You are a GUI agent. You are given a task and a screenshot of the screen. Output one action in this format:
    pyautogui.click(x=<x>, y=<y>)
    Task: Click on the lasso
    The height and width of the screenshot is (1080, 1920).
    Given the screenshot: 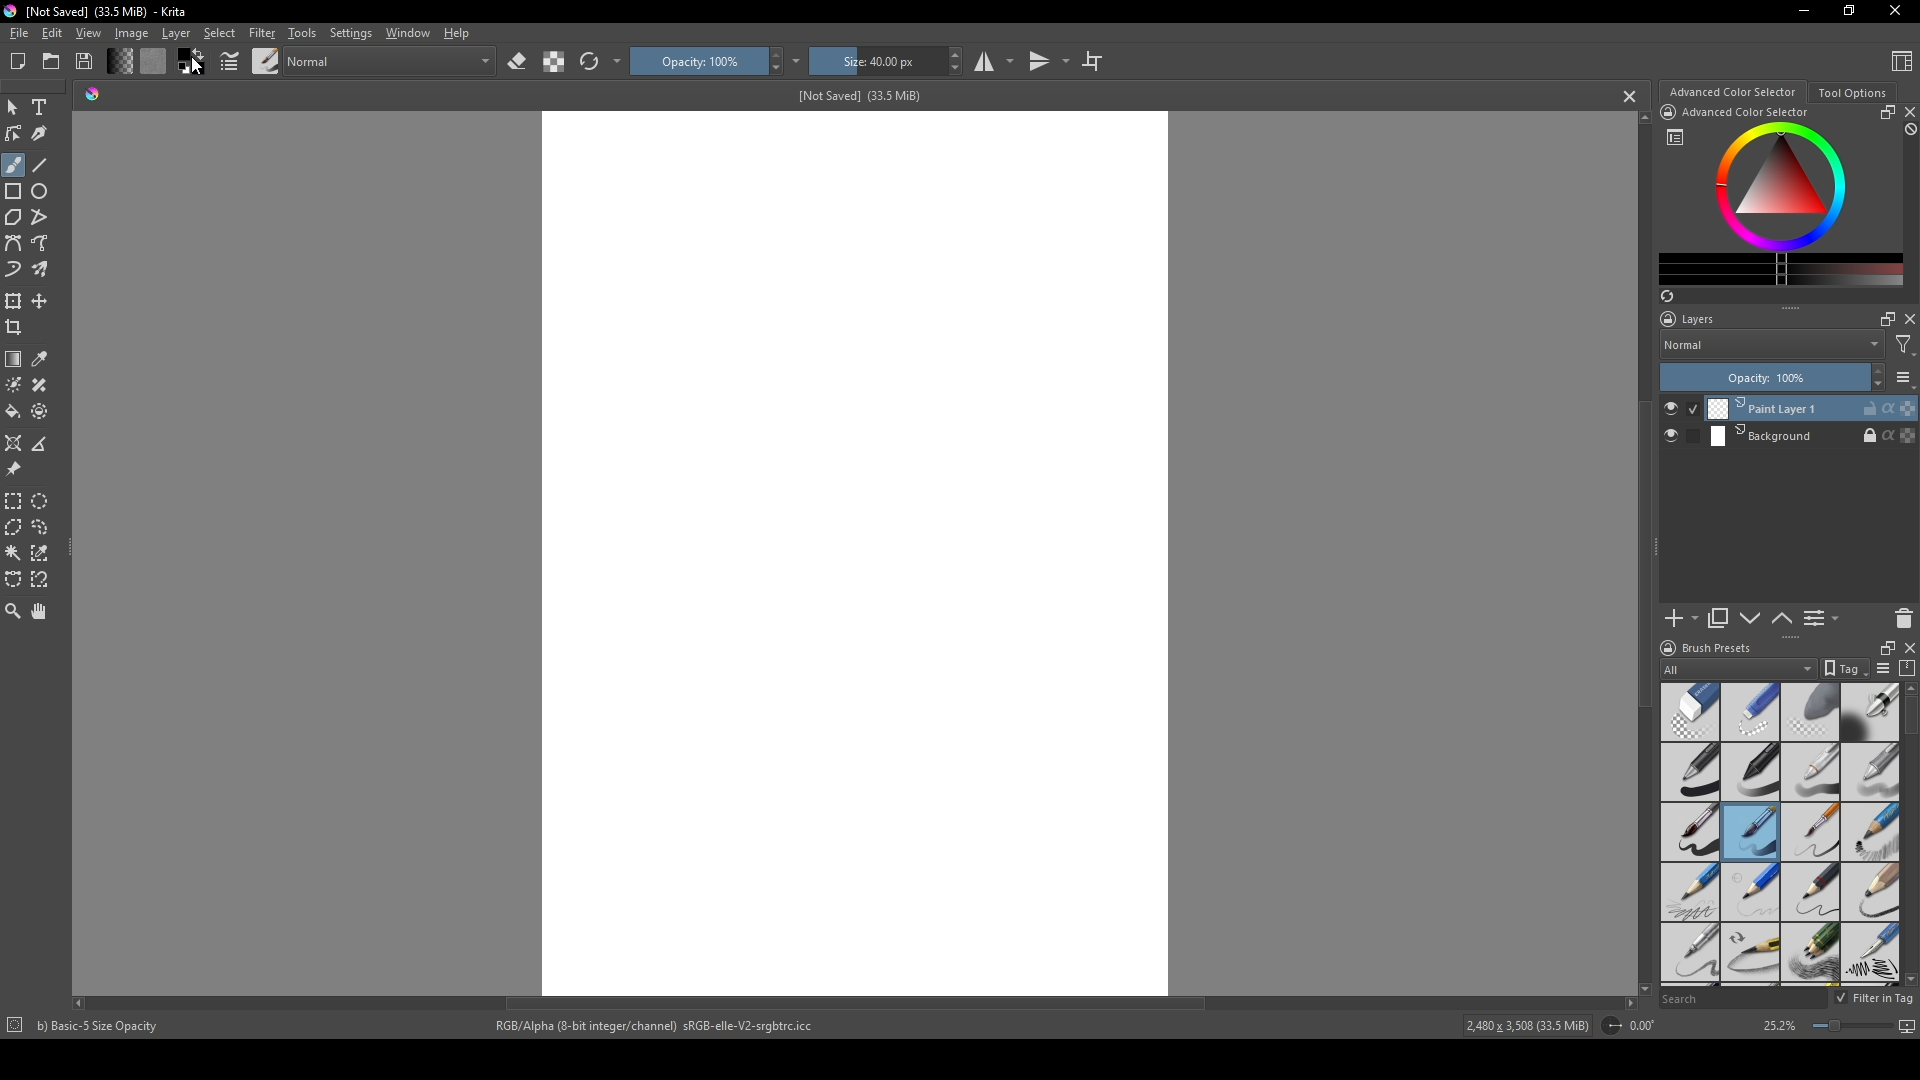 What is the action you would take?
    pyautogui.click(x=42, y=527)
    